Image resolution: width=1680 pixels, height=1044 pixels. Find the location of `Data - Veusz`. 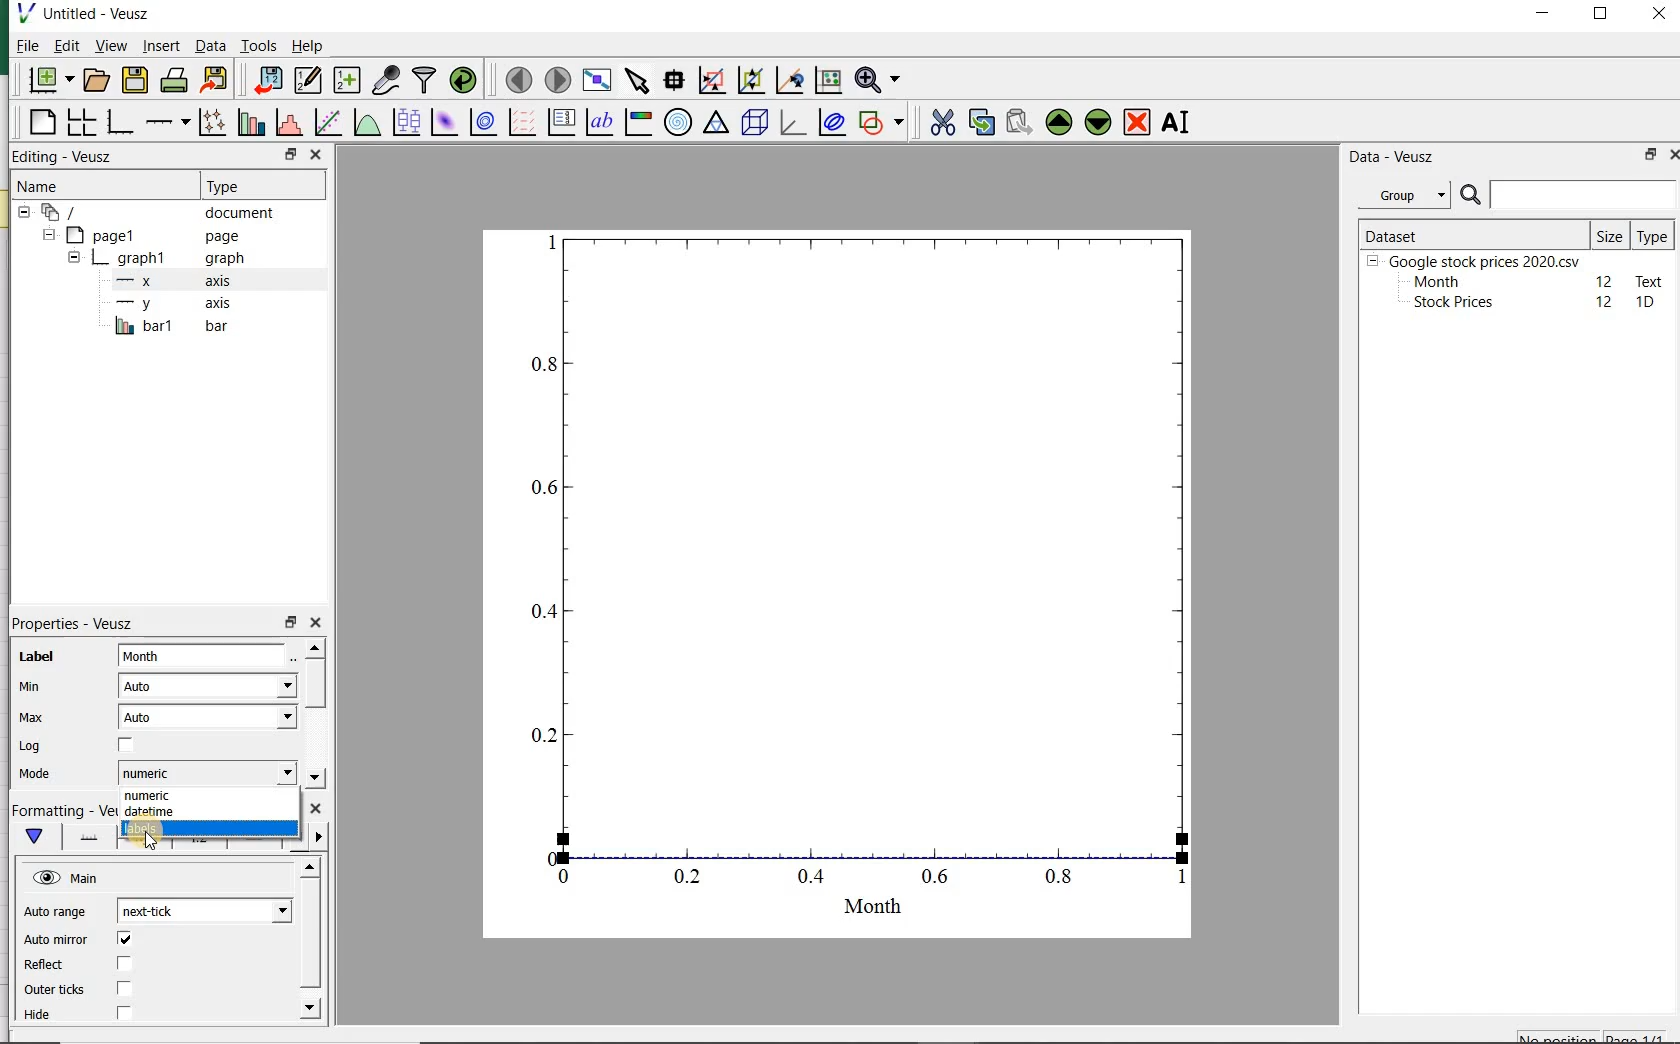

Data - Veusz is located at coordinates (1393, 156).